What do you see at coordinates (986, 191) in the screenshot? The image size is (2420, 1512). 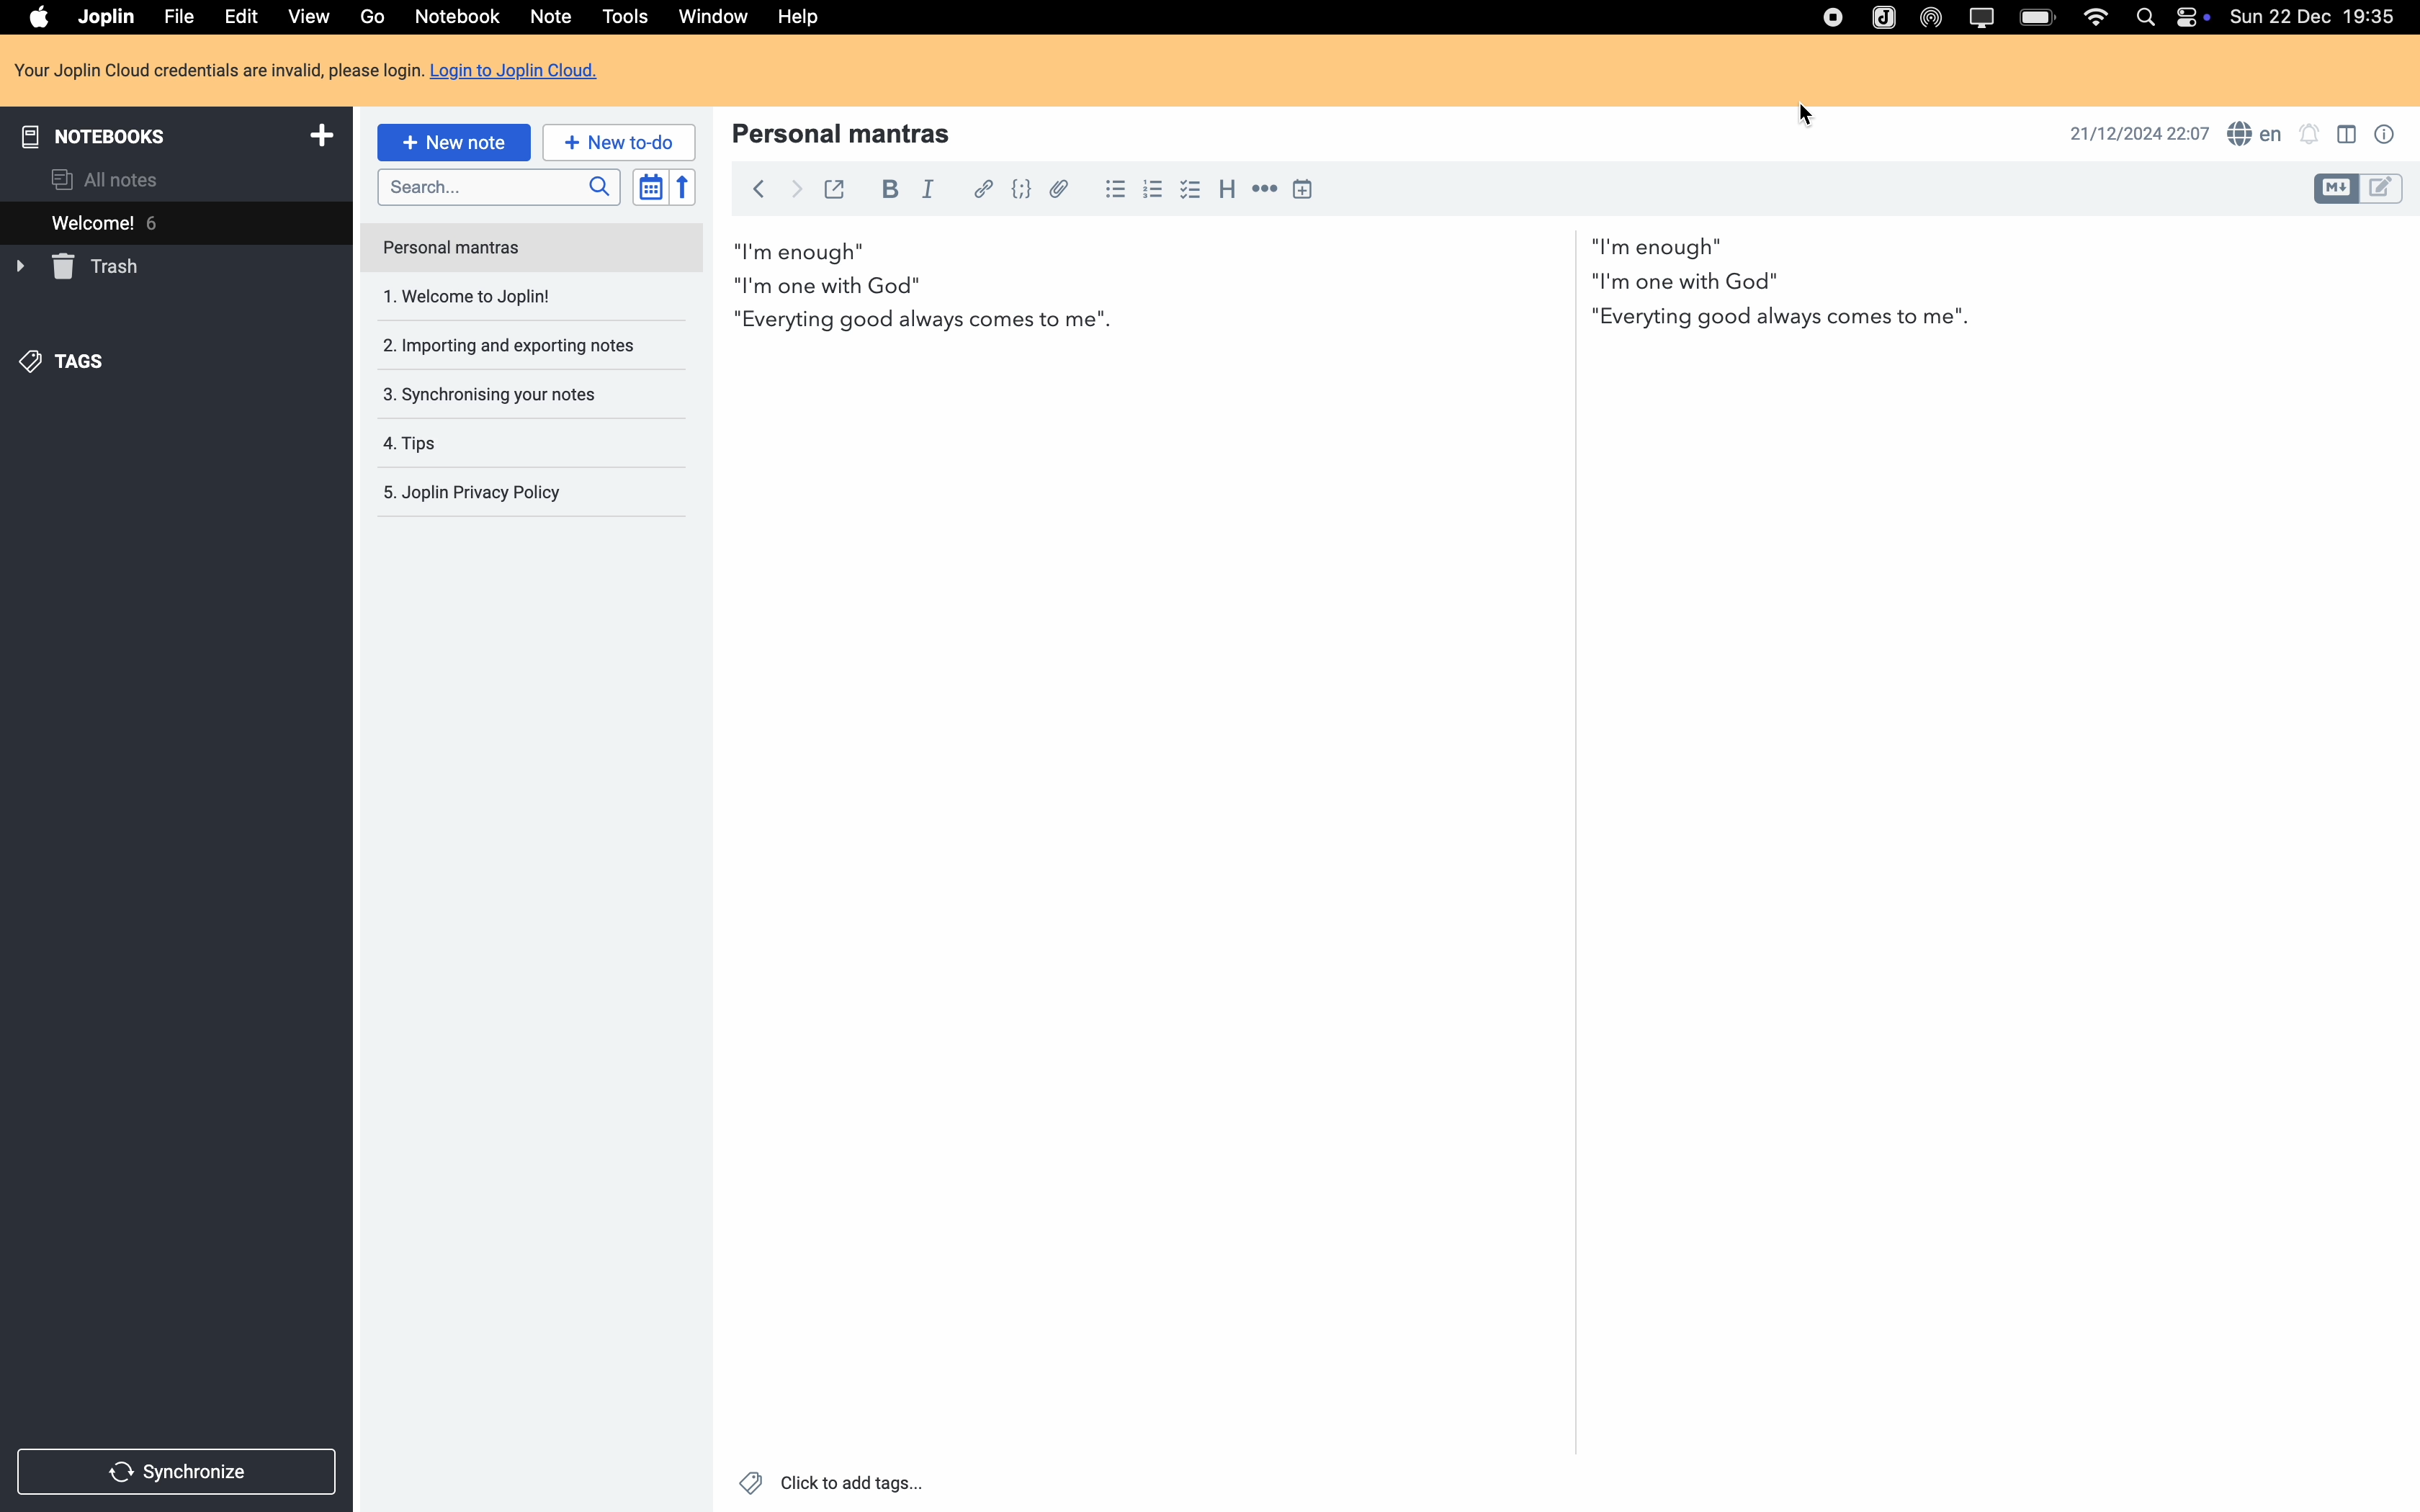 I see `hyperlink` at bounding box center [986, 191].